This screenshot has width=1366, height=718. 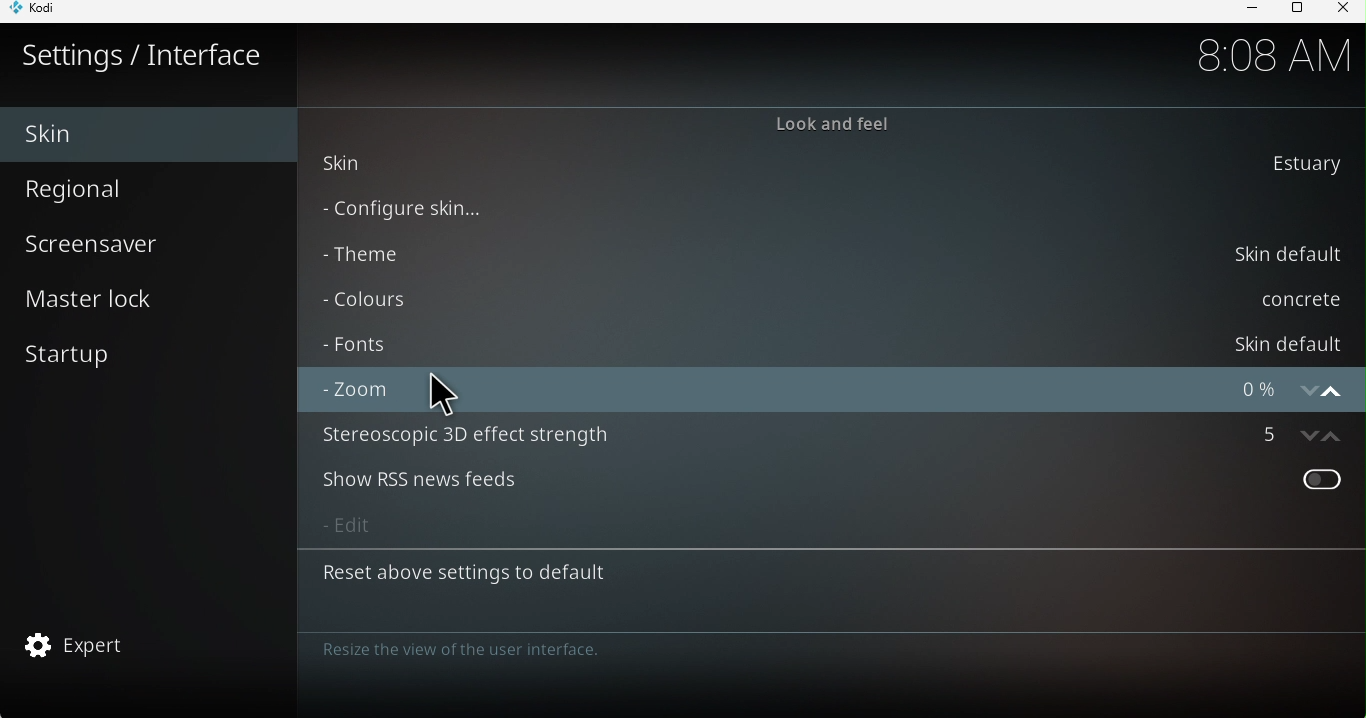 What do you see at coordinates (820, 389) in the screenshot?
I see `Zoom` at bounding box center [820, 389].